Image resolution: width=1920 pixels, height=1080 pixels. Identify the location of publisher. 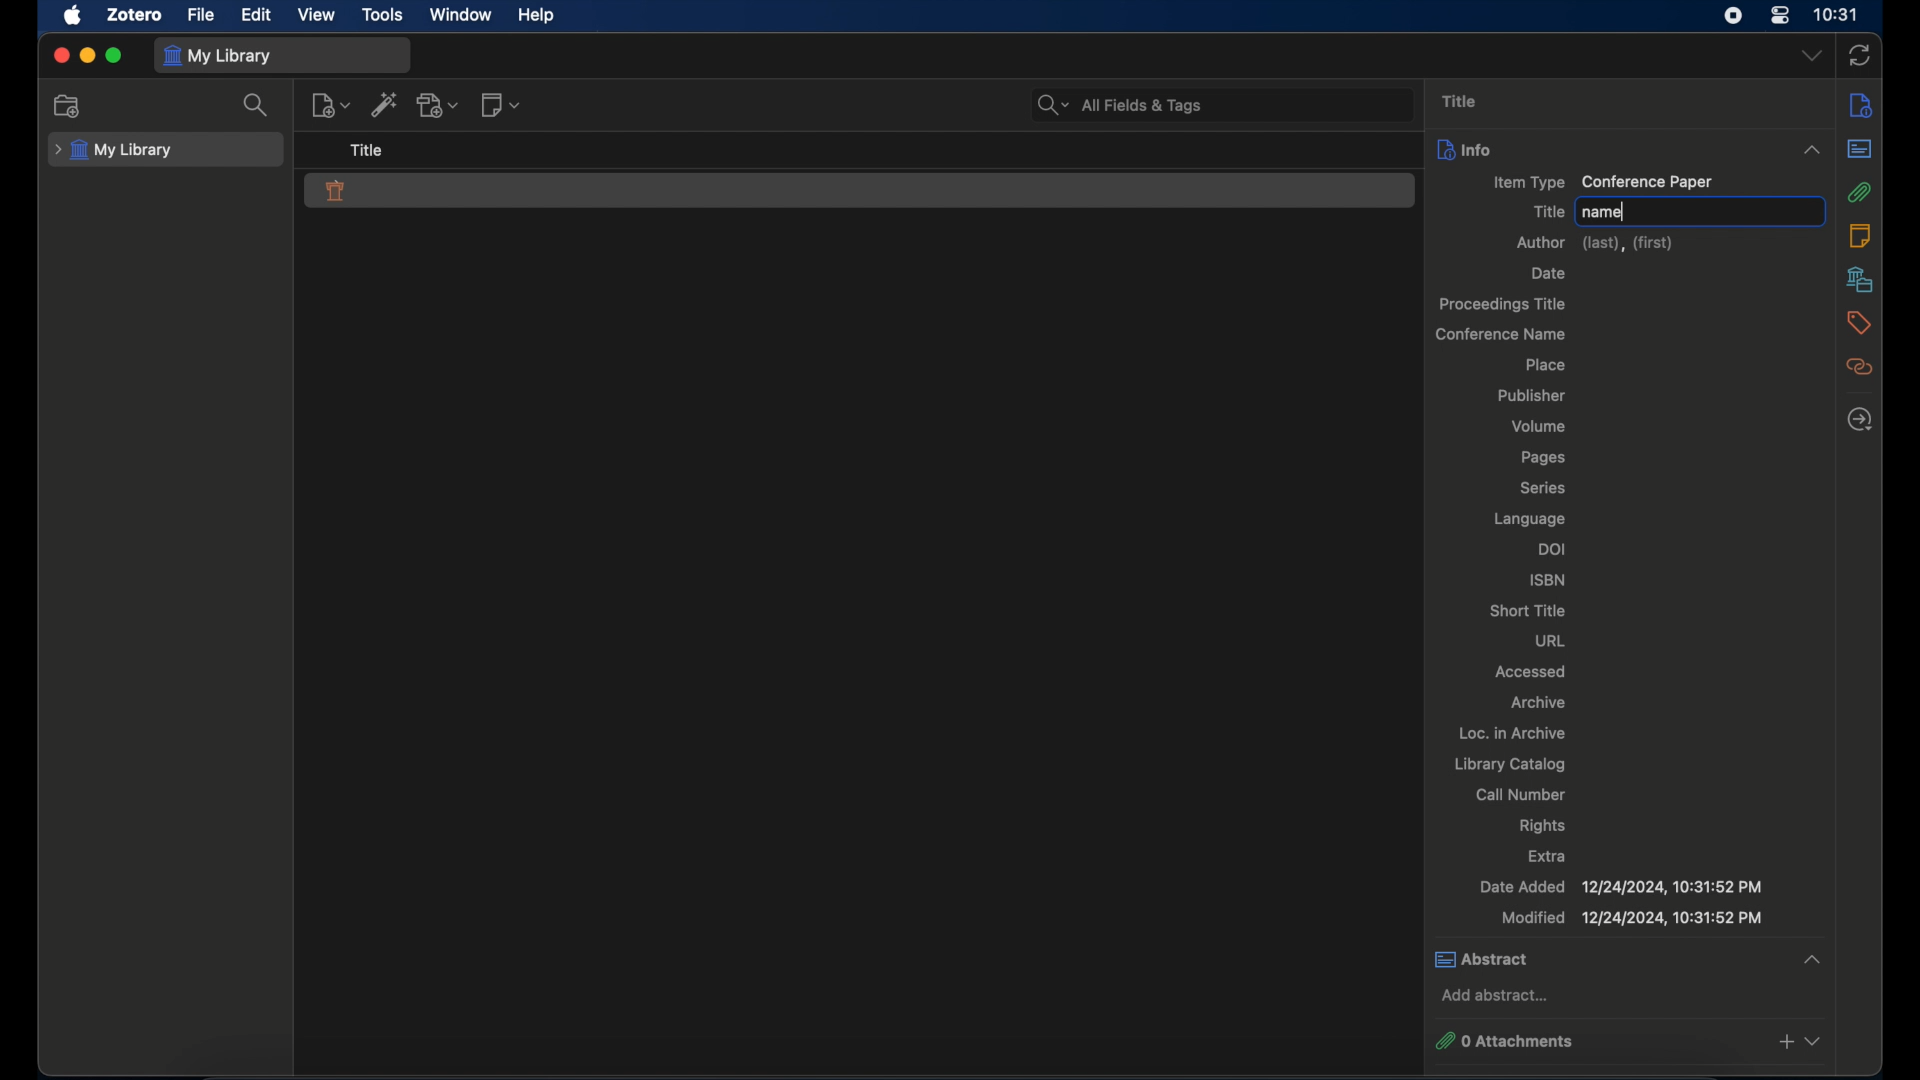
(1532, 395).